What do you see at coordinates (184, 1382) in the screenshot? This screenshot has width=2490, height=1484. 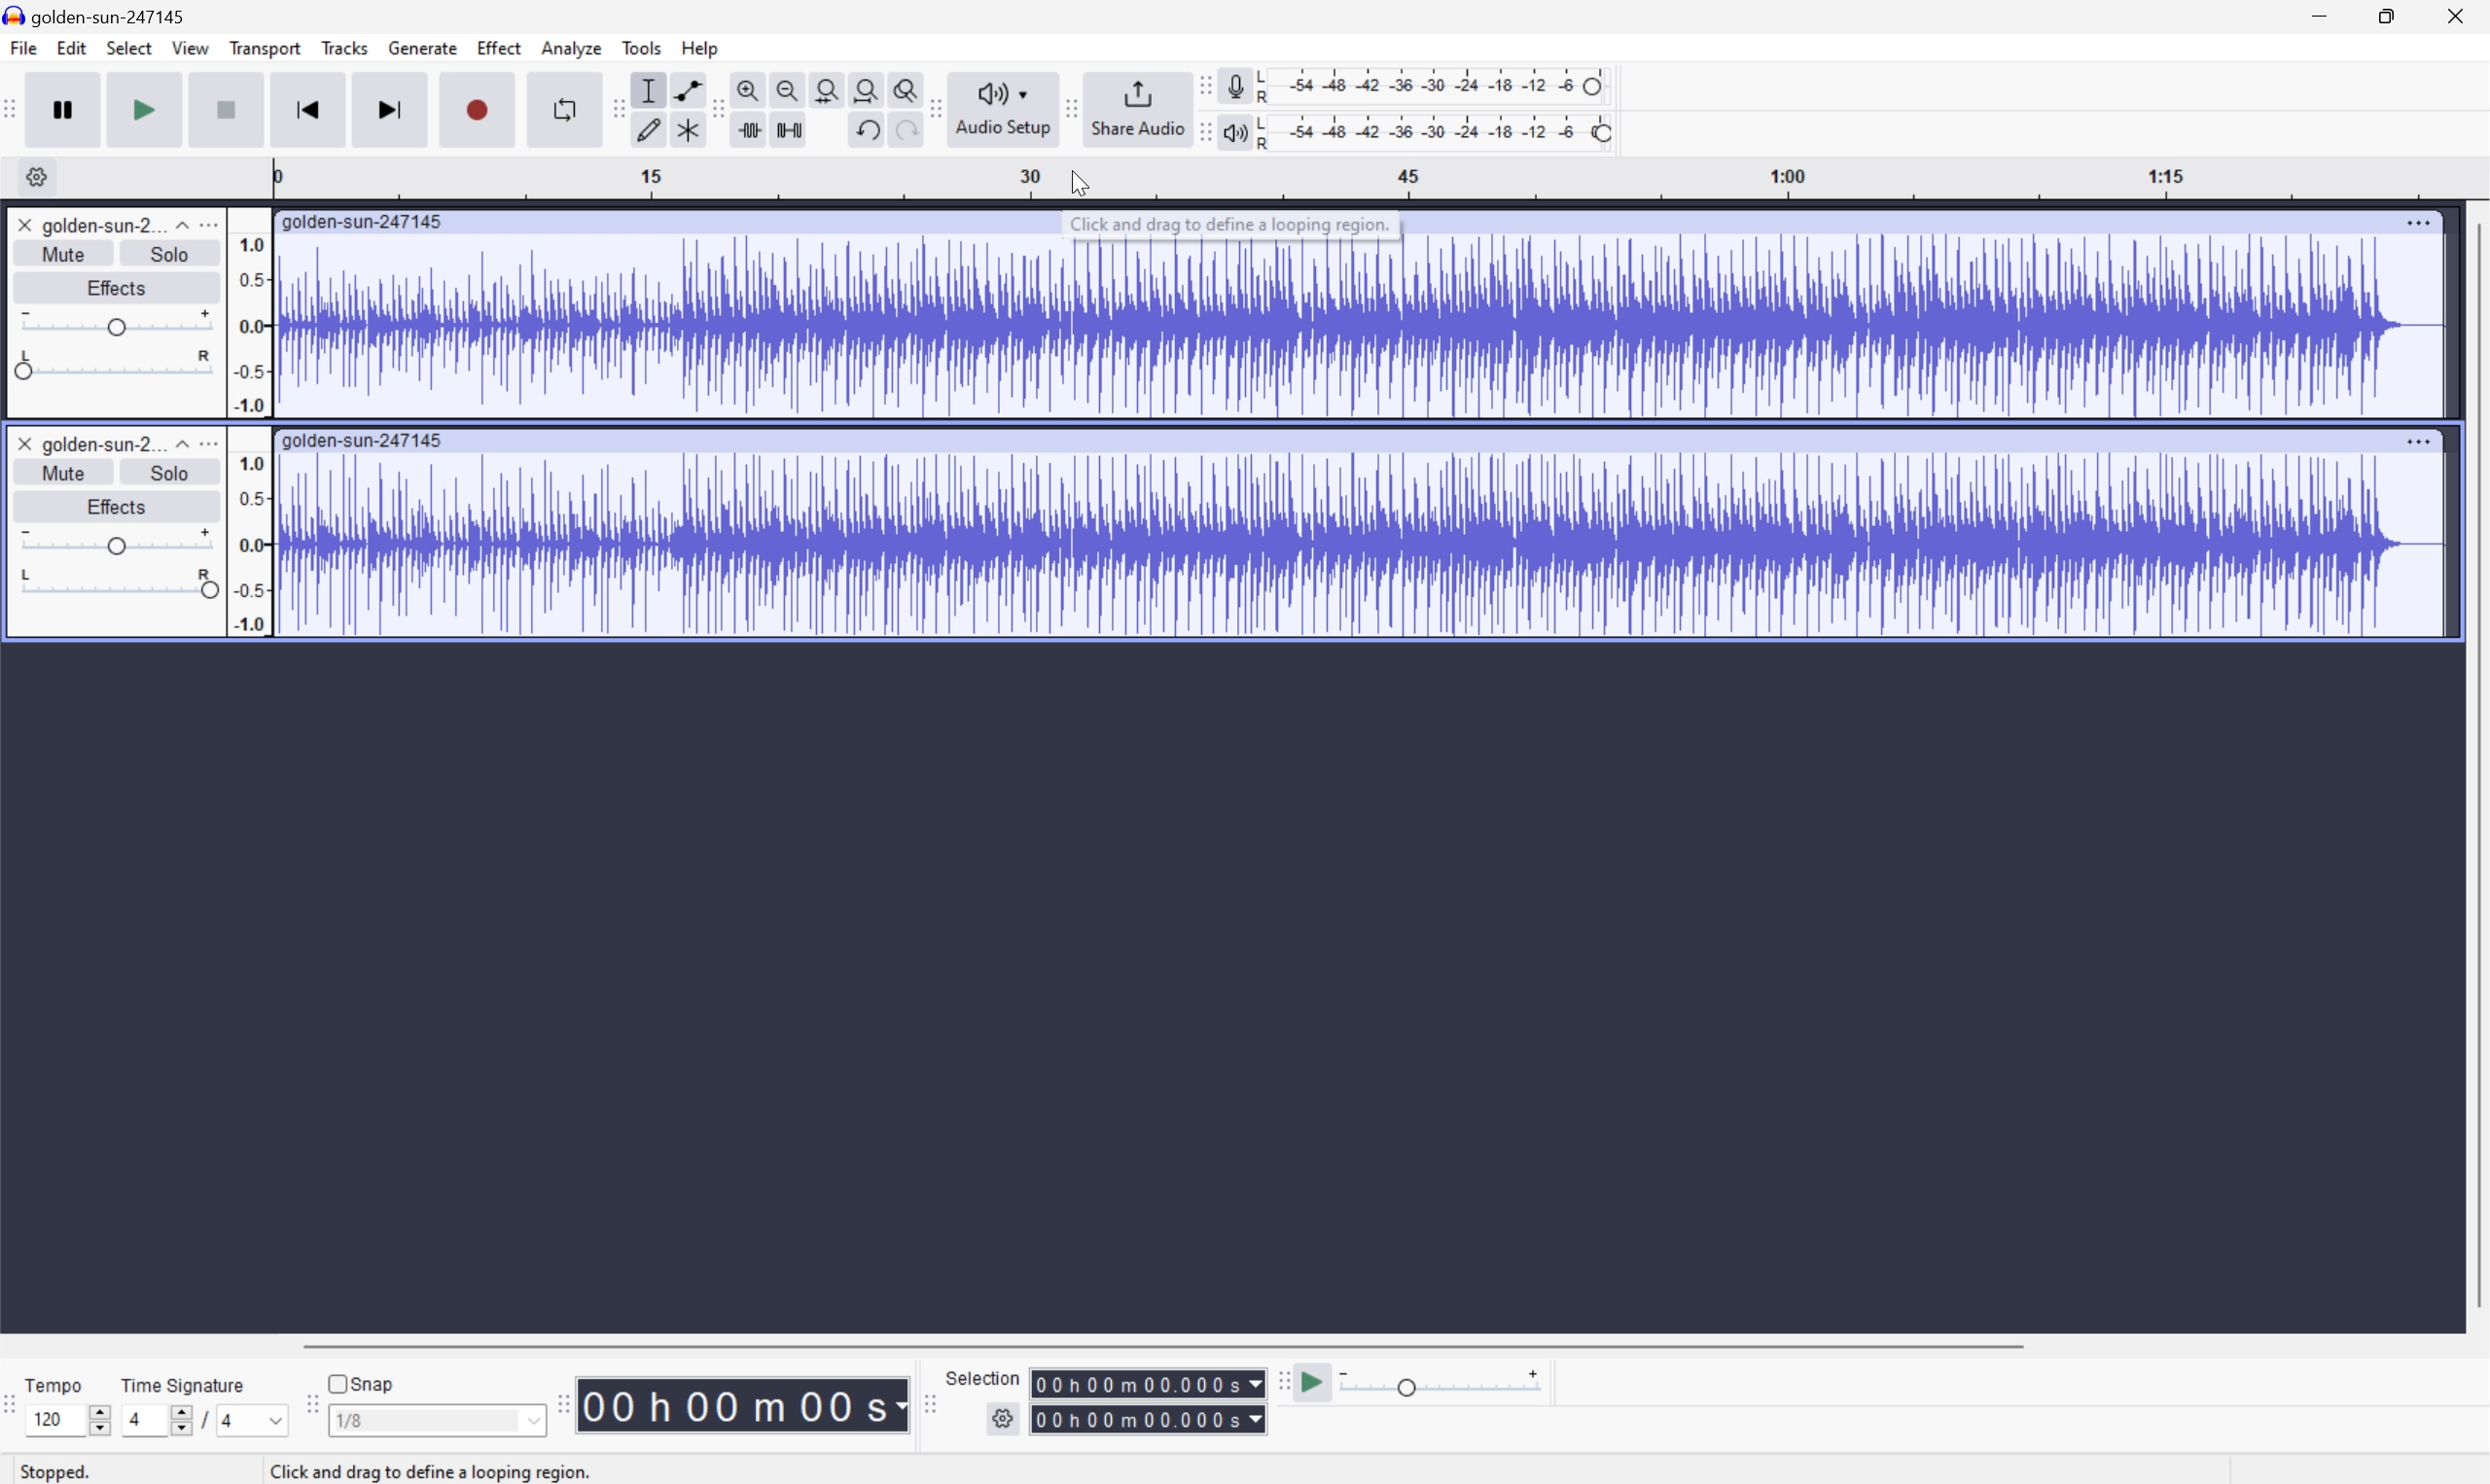 I see `Time signature` at bounding box center [184, 1382].